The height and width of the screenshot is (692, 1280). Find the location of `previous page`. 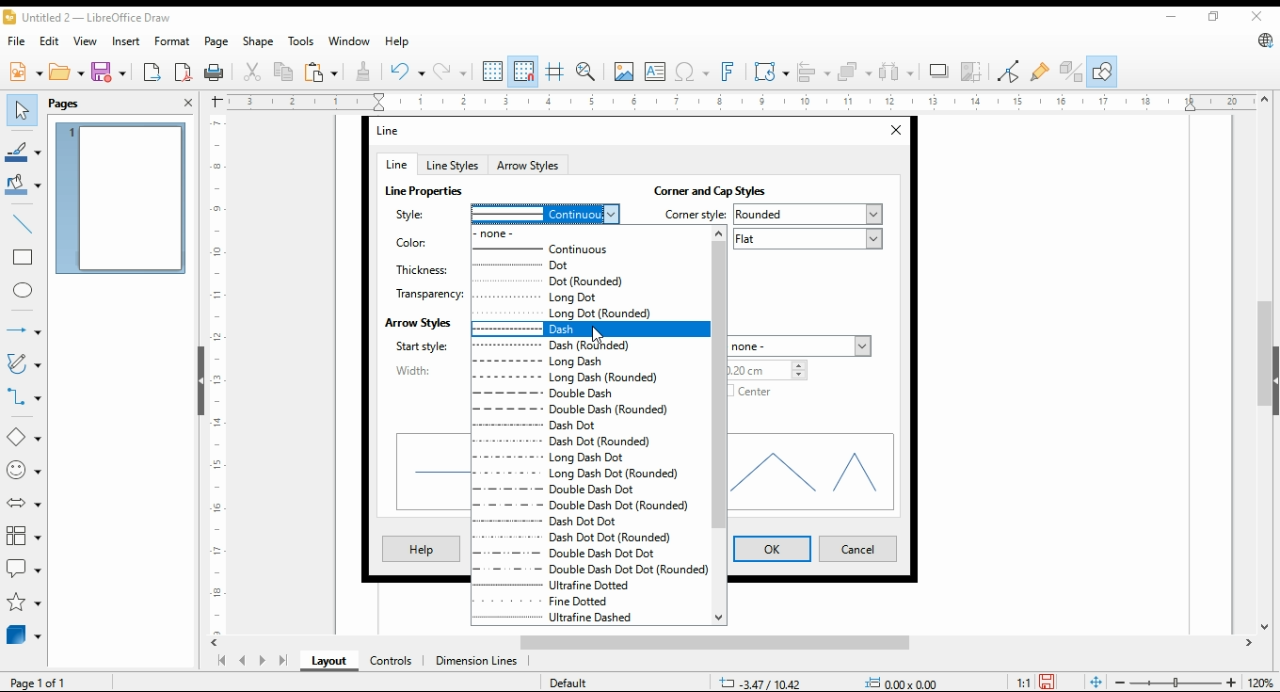

previous page is located at coordinates (243, 662).